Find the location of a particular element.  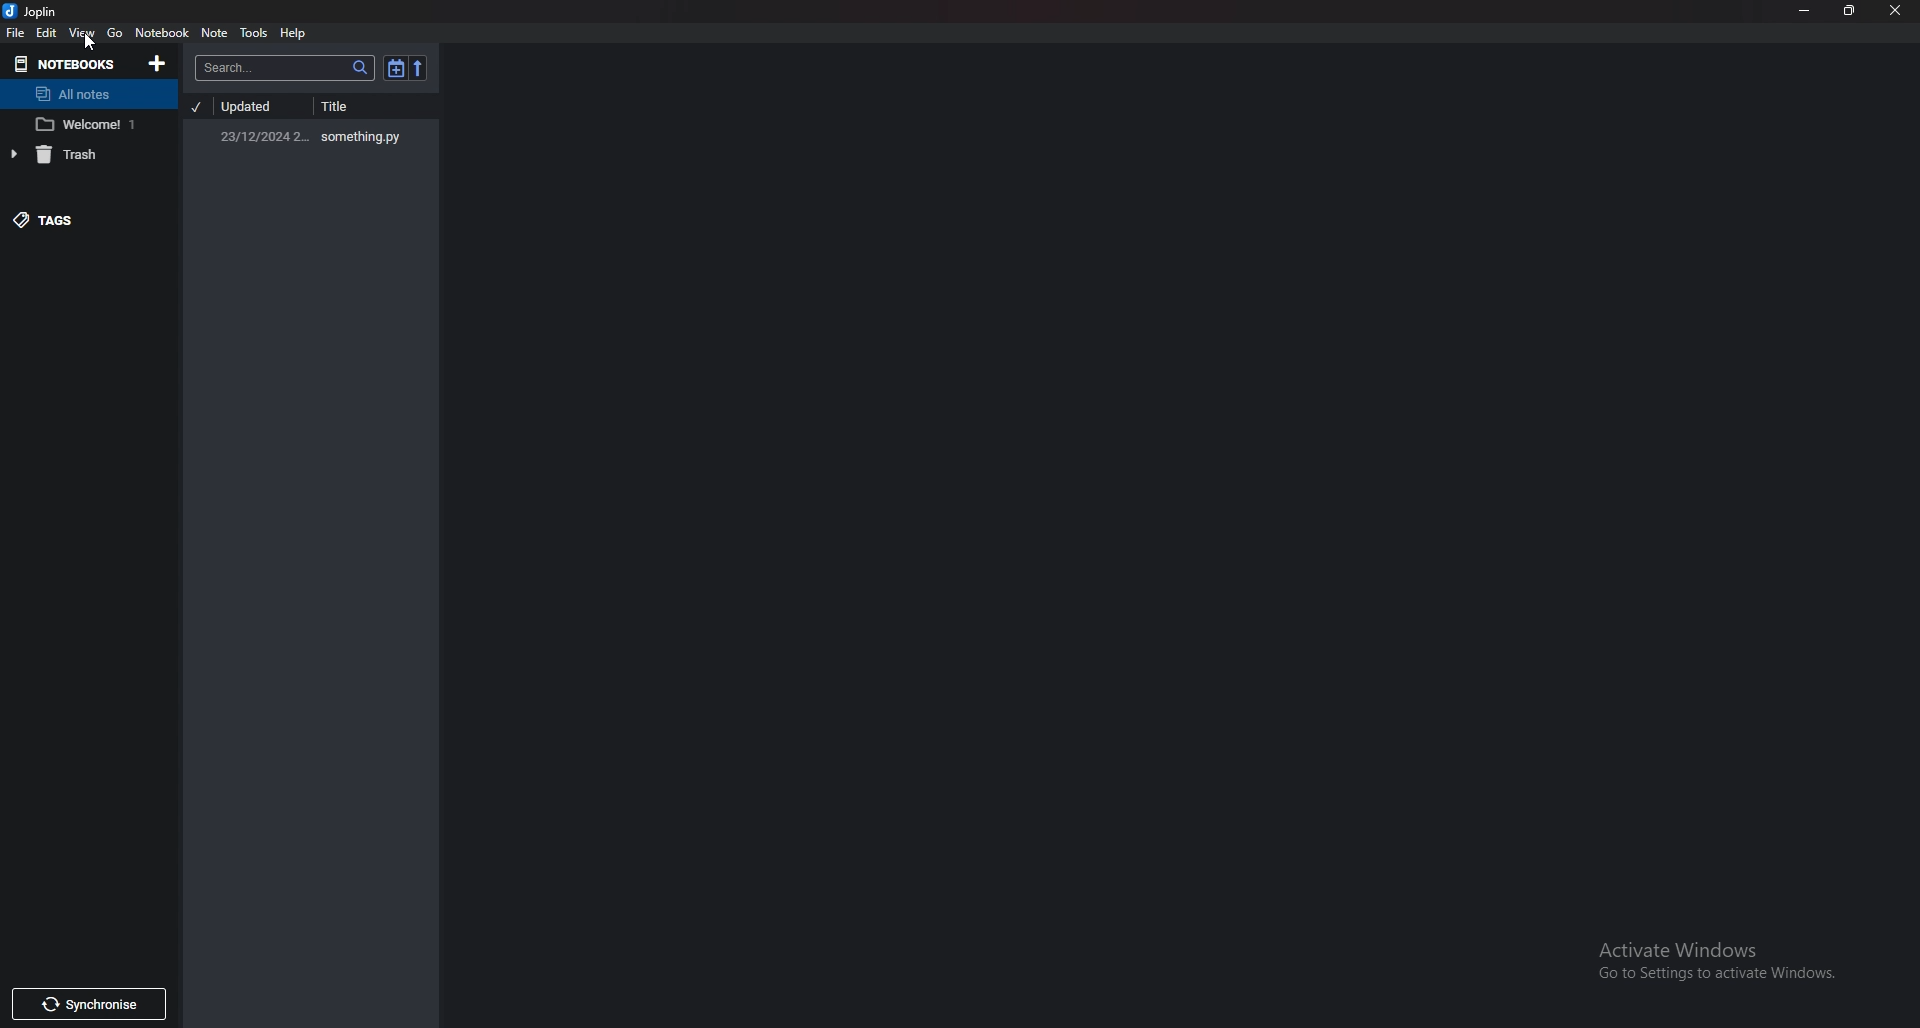

help is located at coordinates (293, 34).